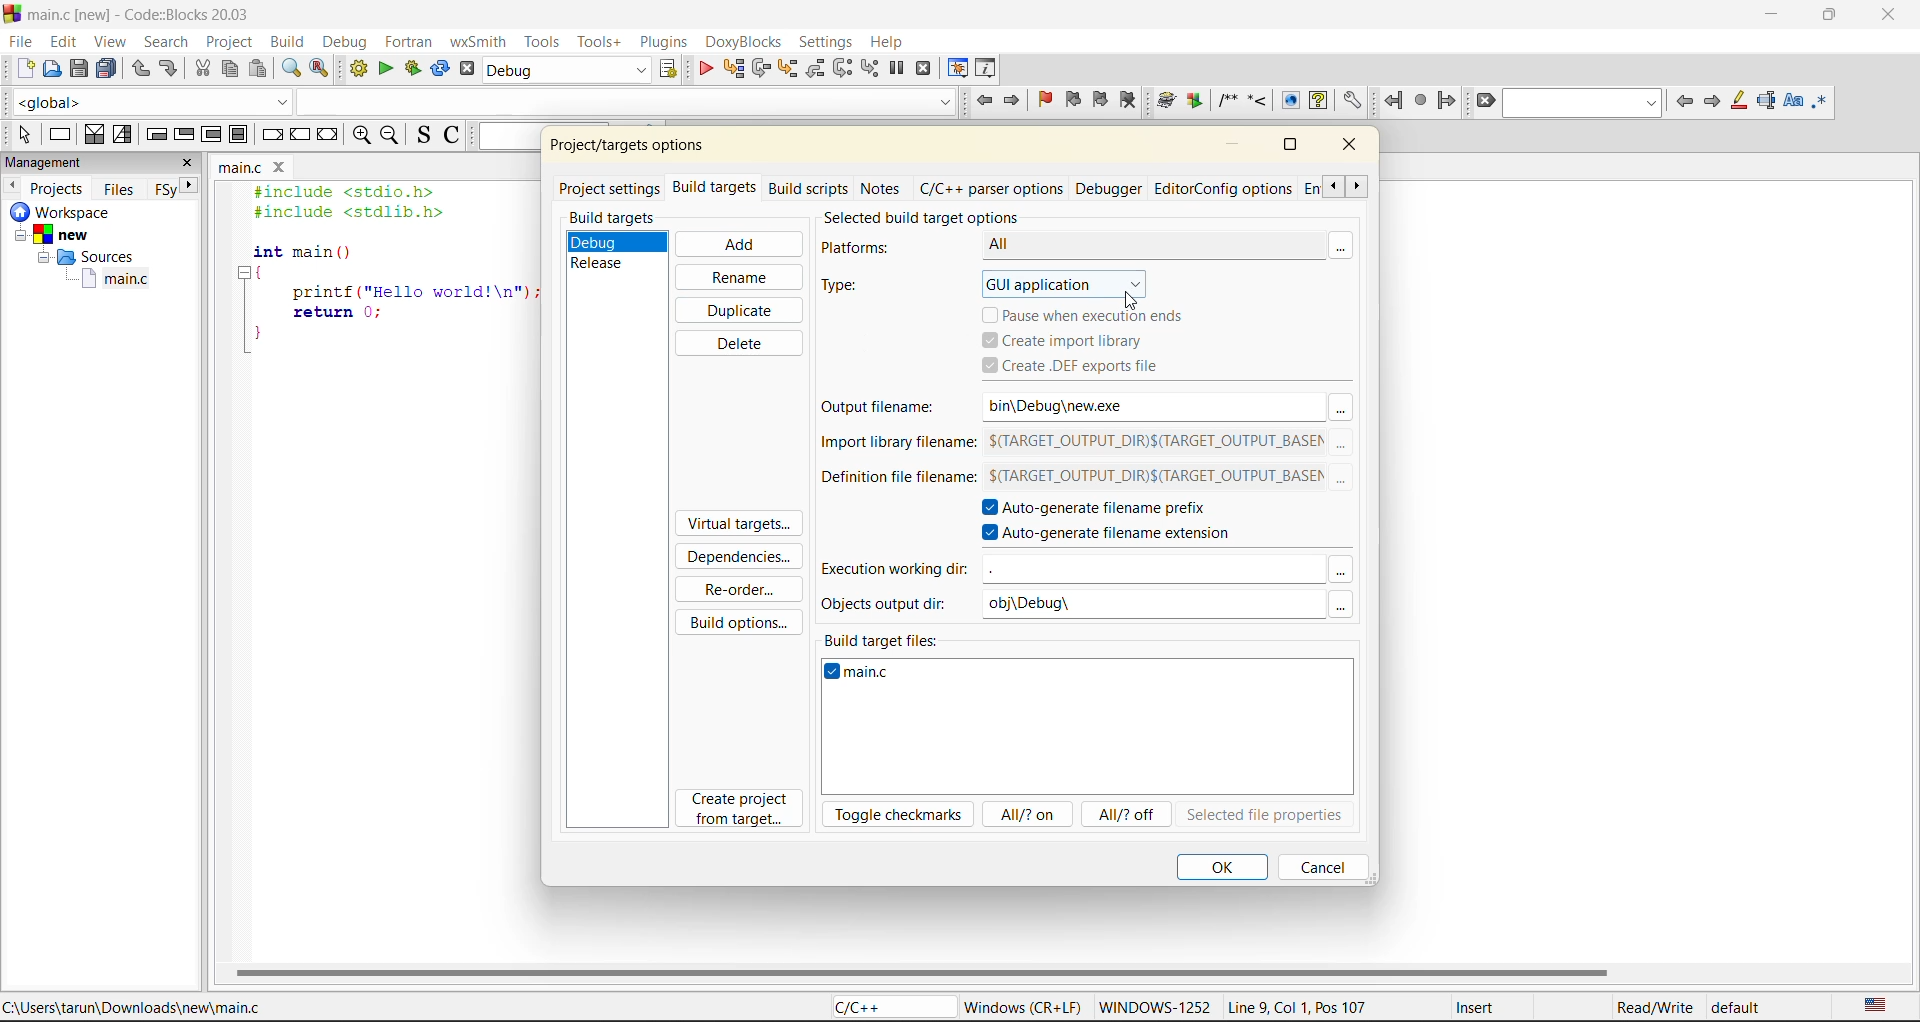 This screenshot has width=1920, height=1022. What do you see at coordinates (1128, 99) in the screenshot?
I see `clear bookmark` at bounding box center [1128, 99].